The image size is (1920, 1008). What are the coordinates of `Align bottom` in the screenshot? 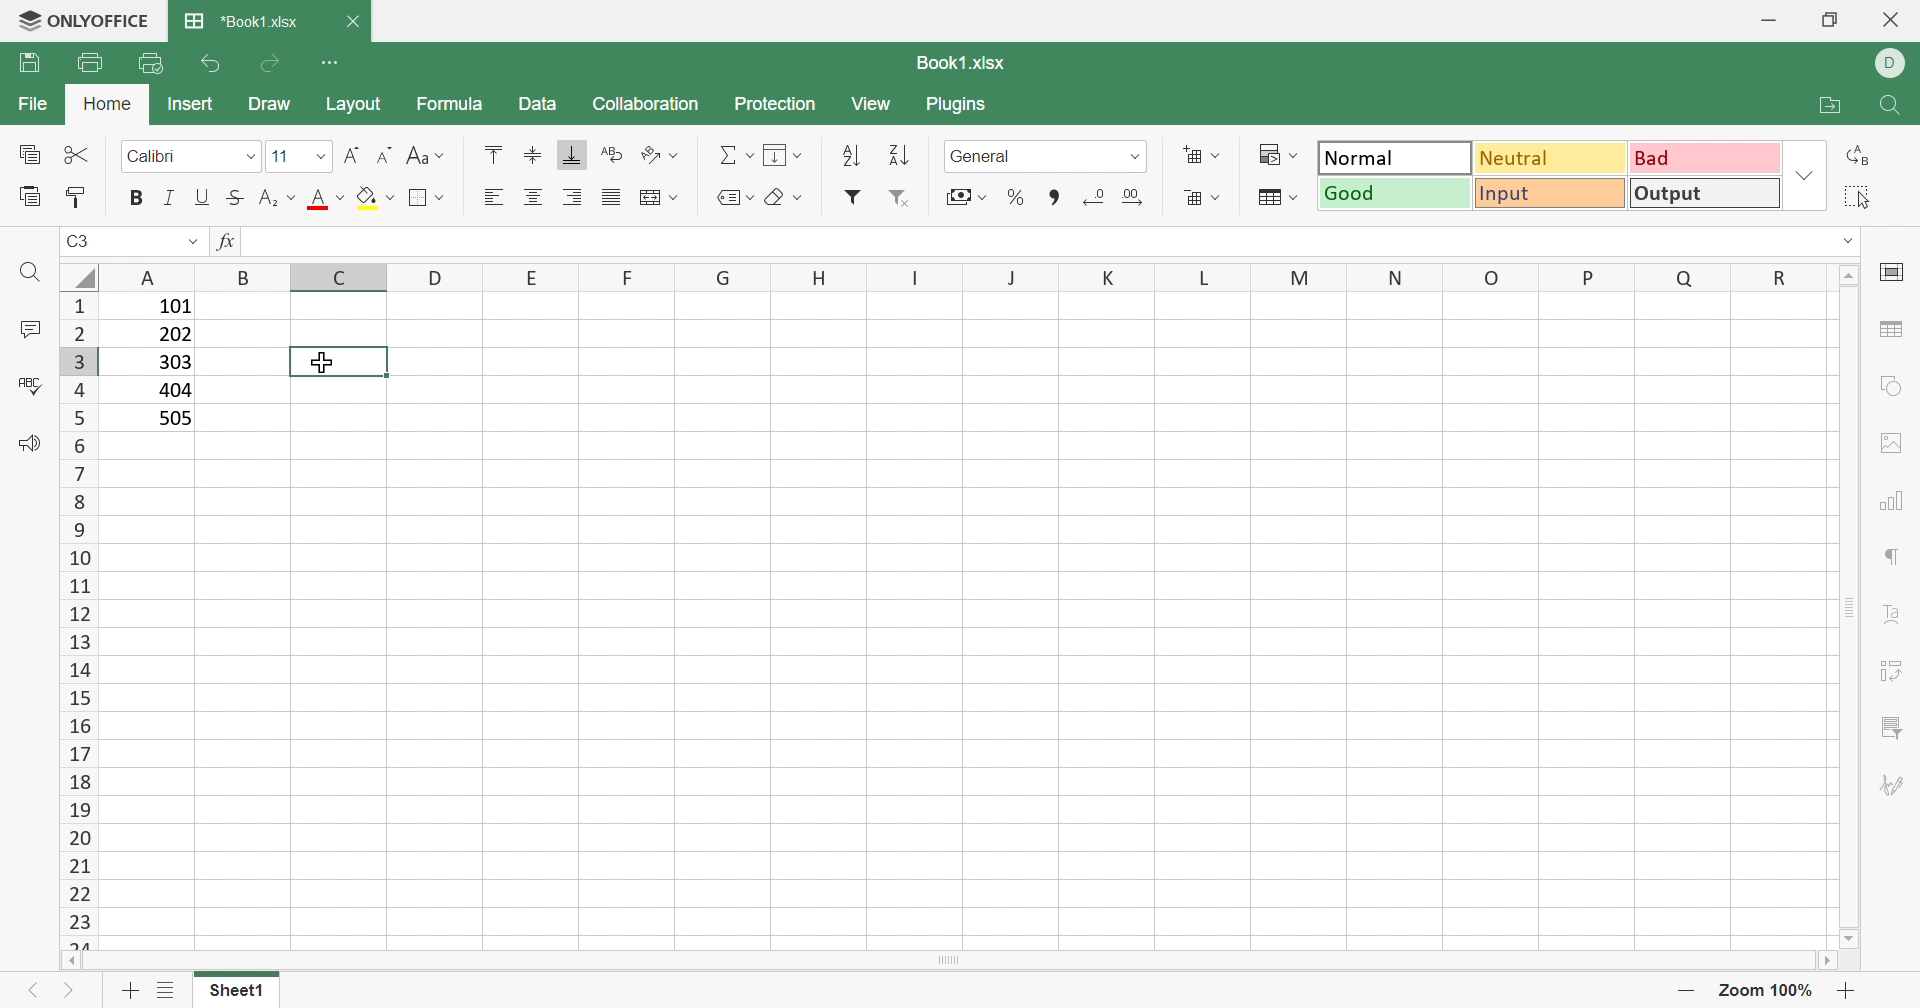 It's located at (572, 158).